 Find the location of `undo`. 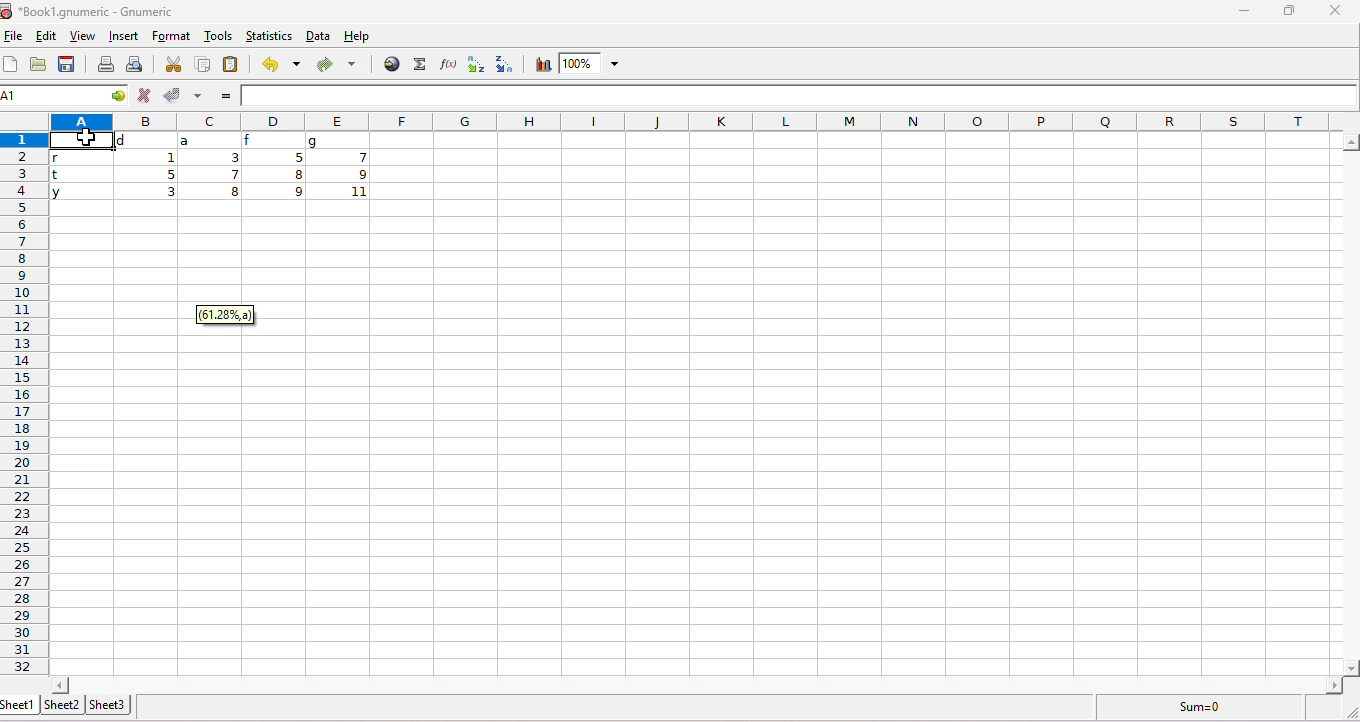

undo is located at coordinates (278, 65).